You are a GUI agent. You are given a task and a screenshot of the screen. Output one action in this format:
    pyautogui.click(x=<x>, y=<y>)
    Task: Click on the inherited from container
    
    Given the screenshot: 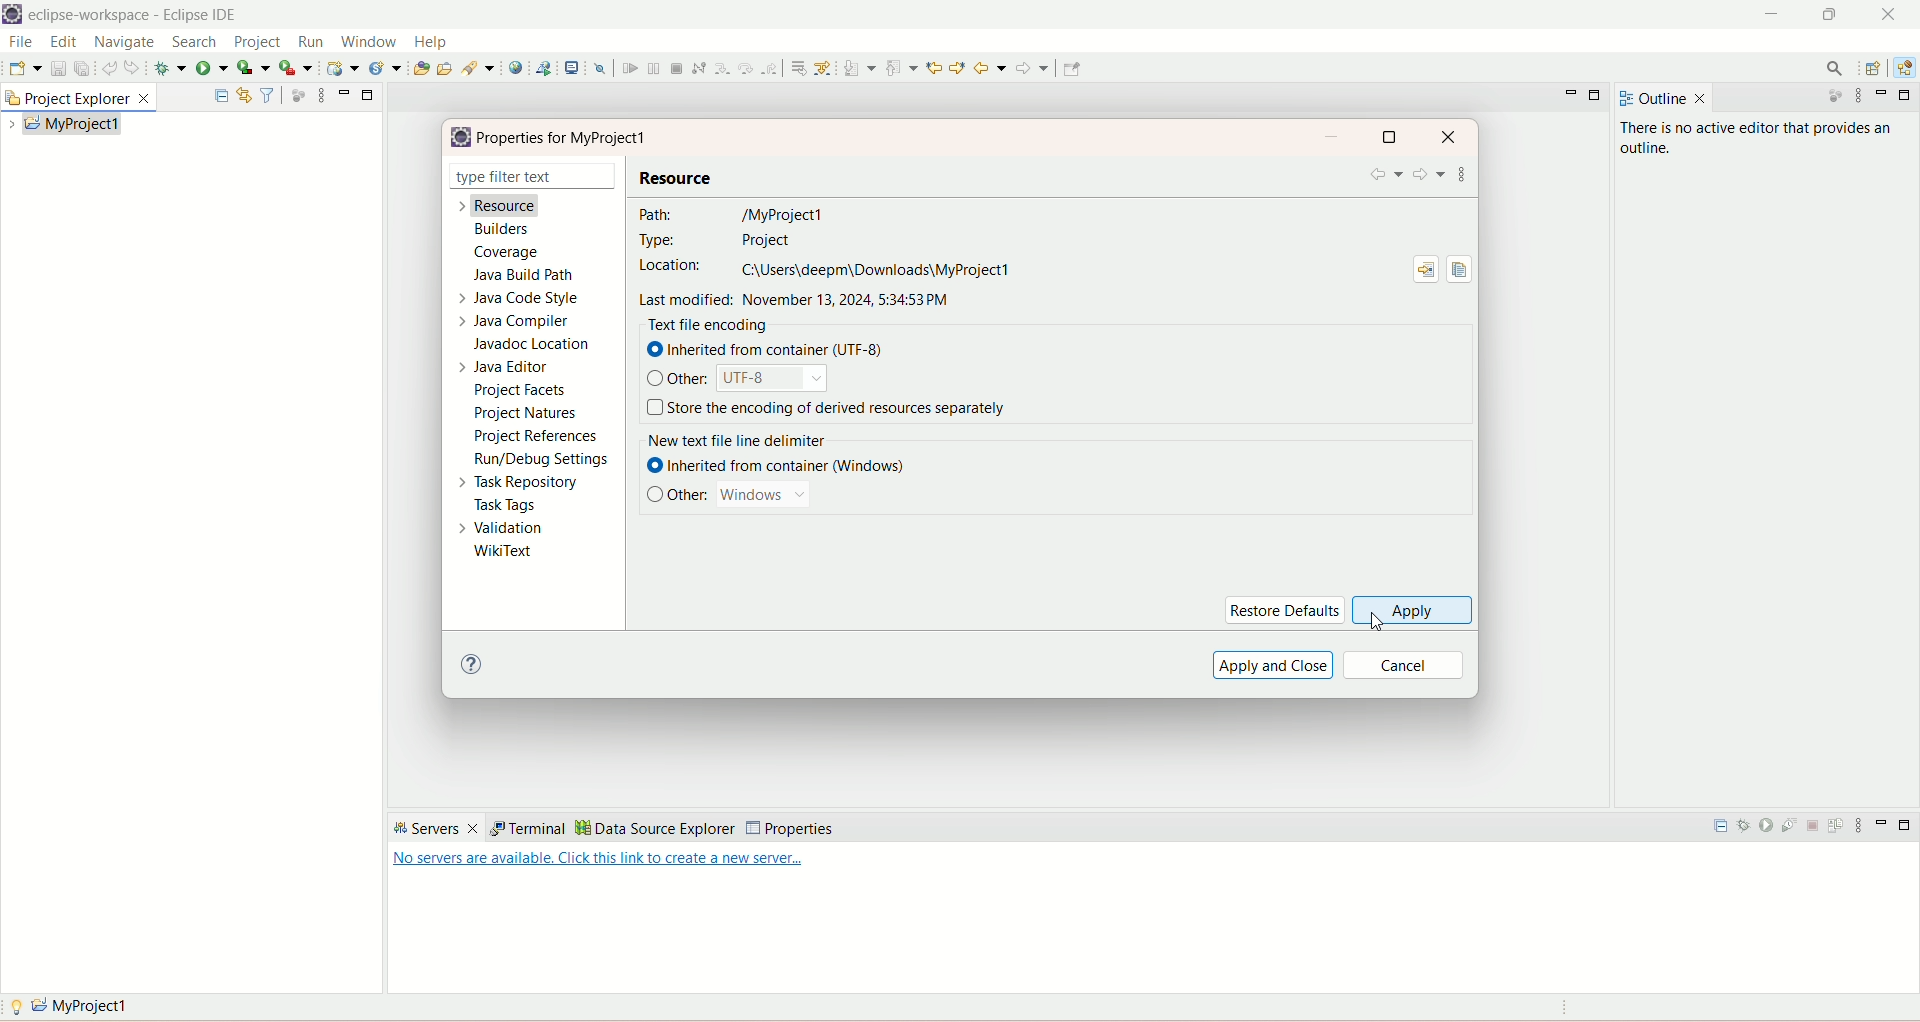 What is the action you would take?
    pyautogui.click(x=795, y=351)
    